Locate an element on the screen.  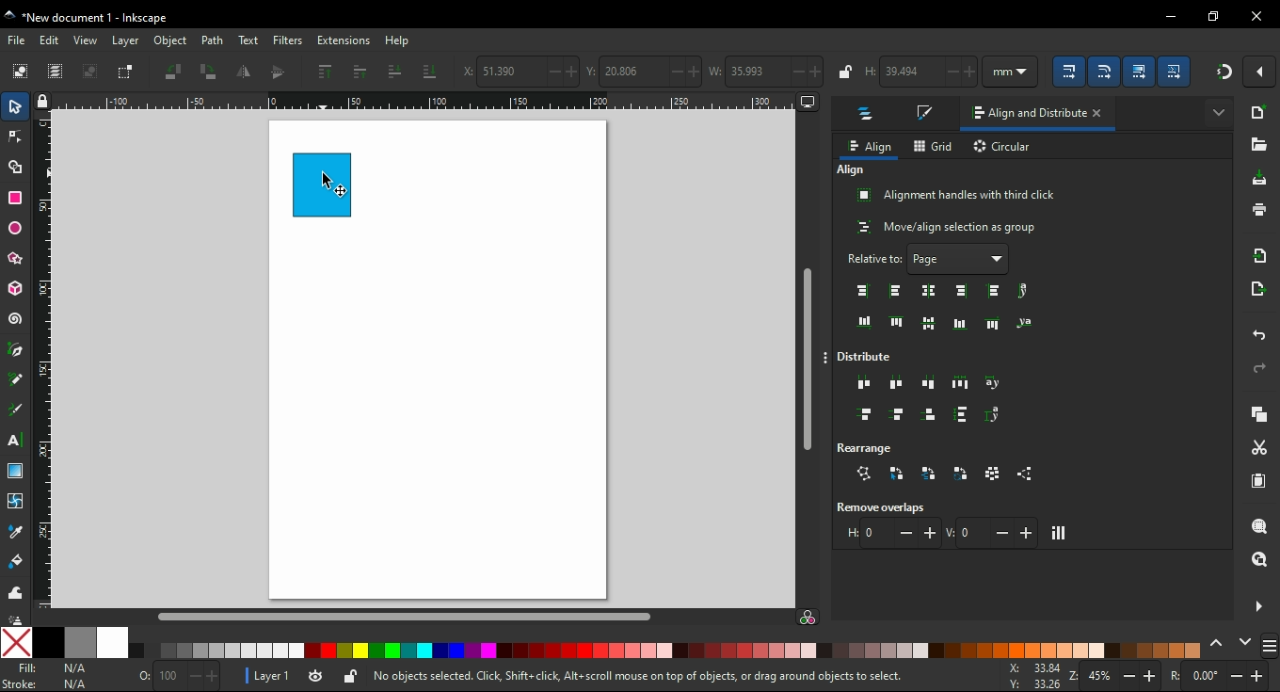
open export is located at coordinates (1259, 289).